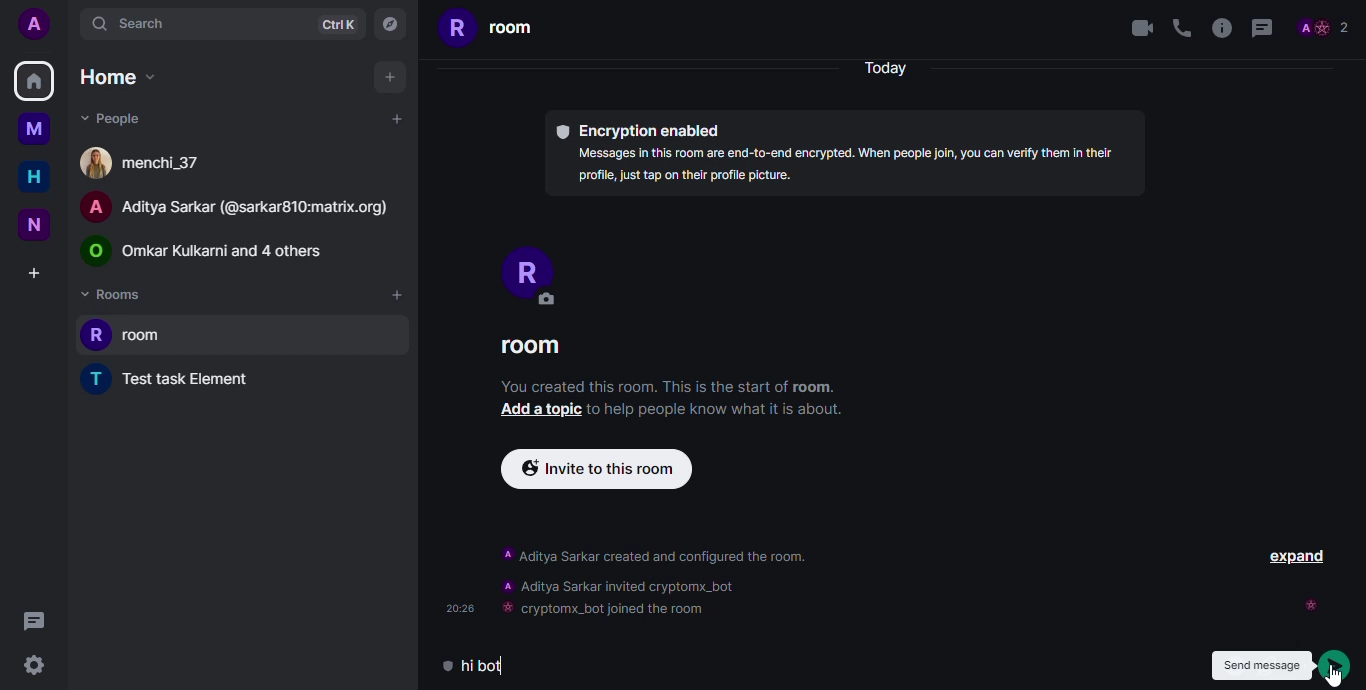 The height and width of the screenshot is (690, 1366). I want to click on # cryptomx_bot joined the room, so click(611, 608).